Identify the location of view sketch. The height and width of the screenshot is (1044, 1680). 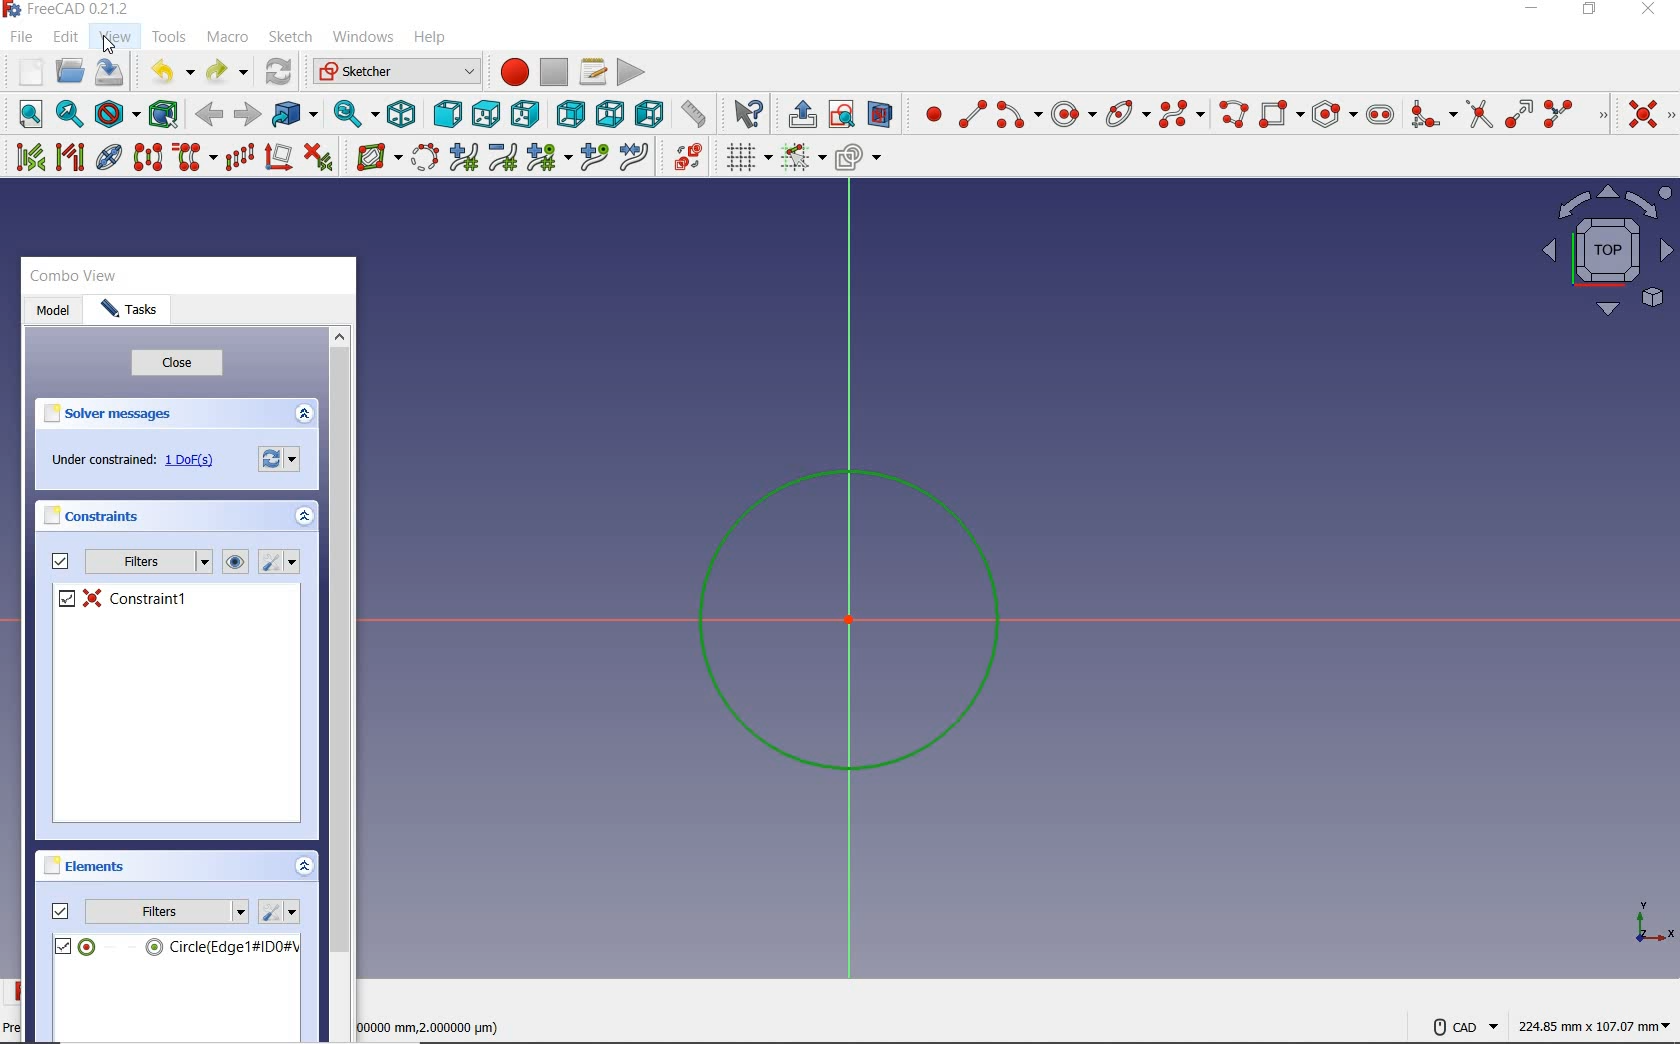
(840, 112).